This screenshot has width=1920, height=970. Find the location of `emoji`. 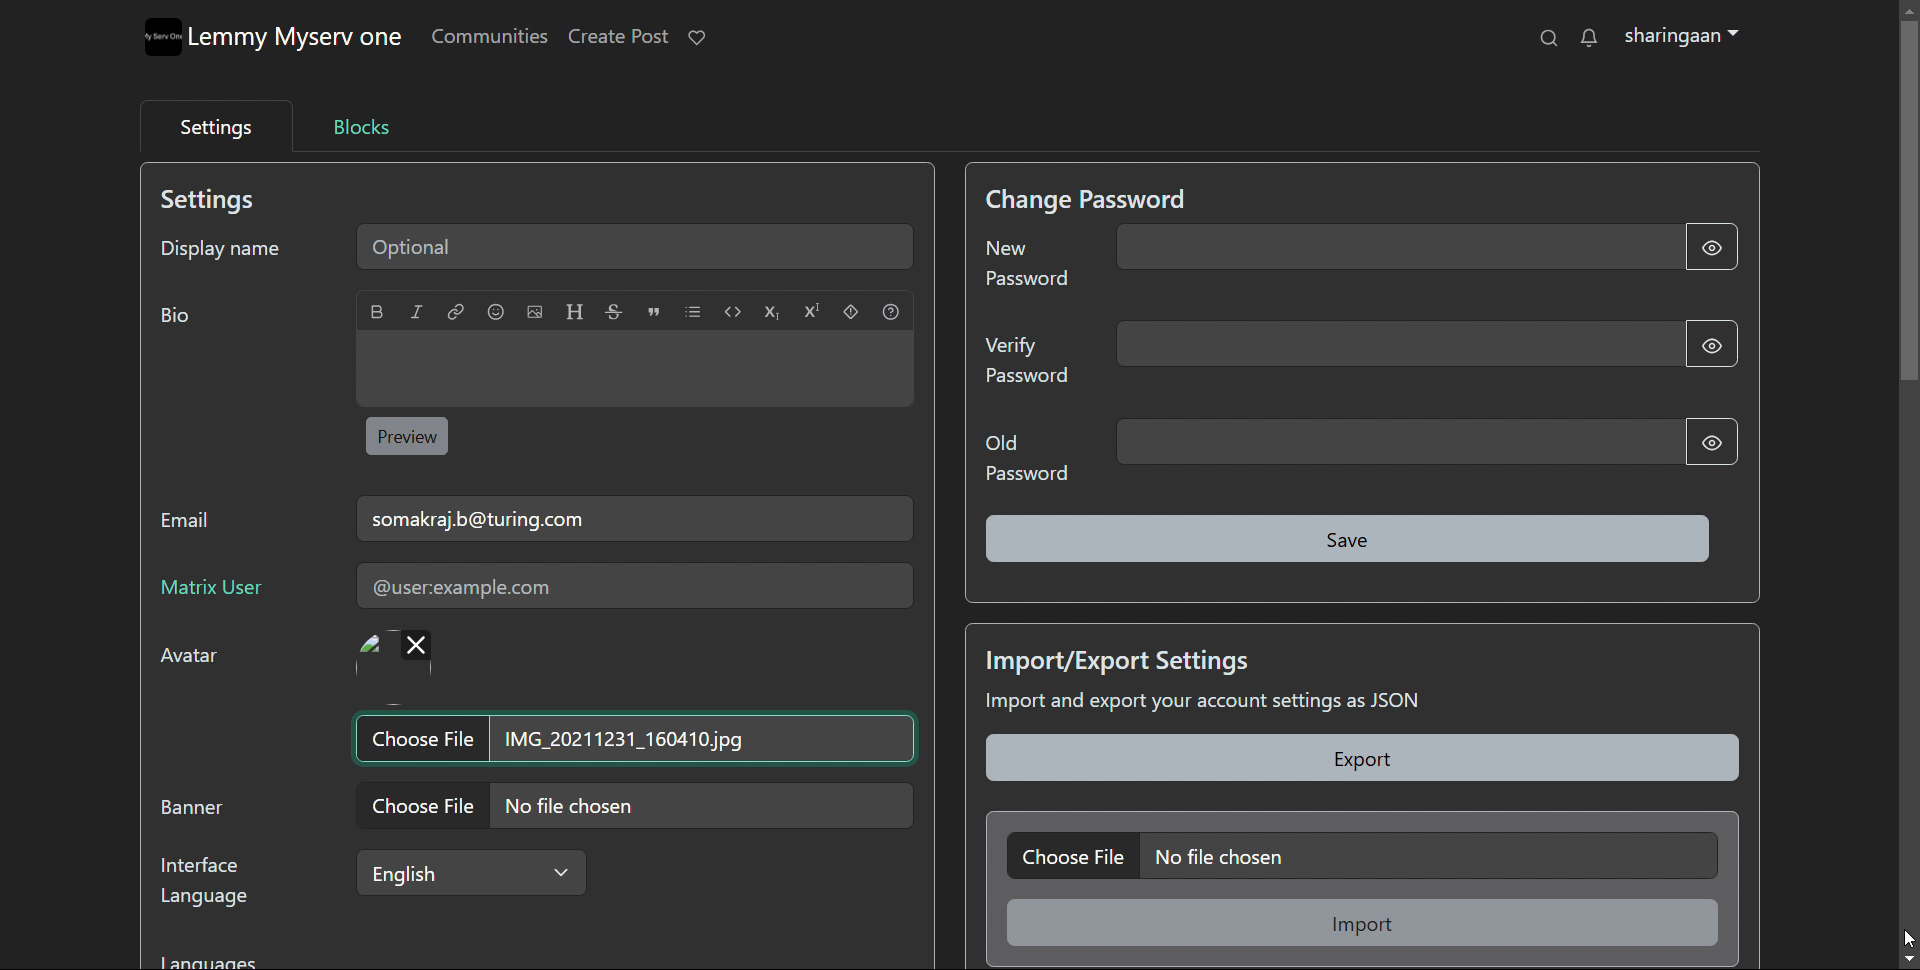

emoji is located at coordinates (495, 311).